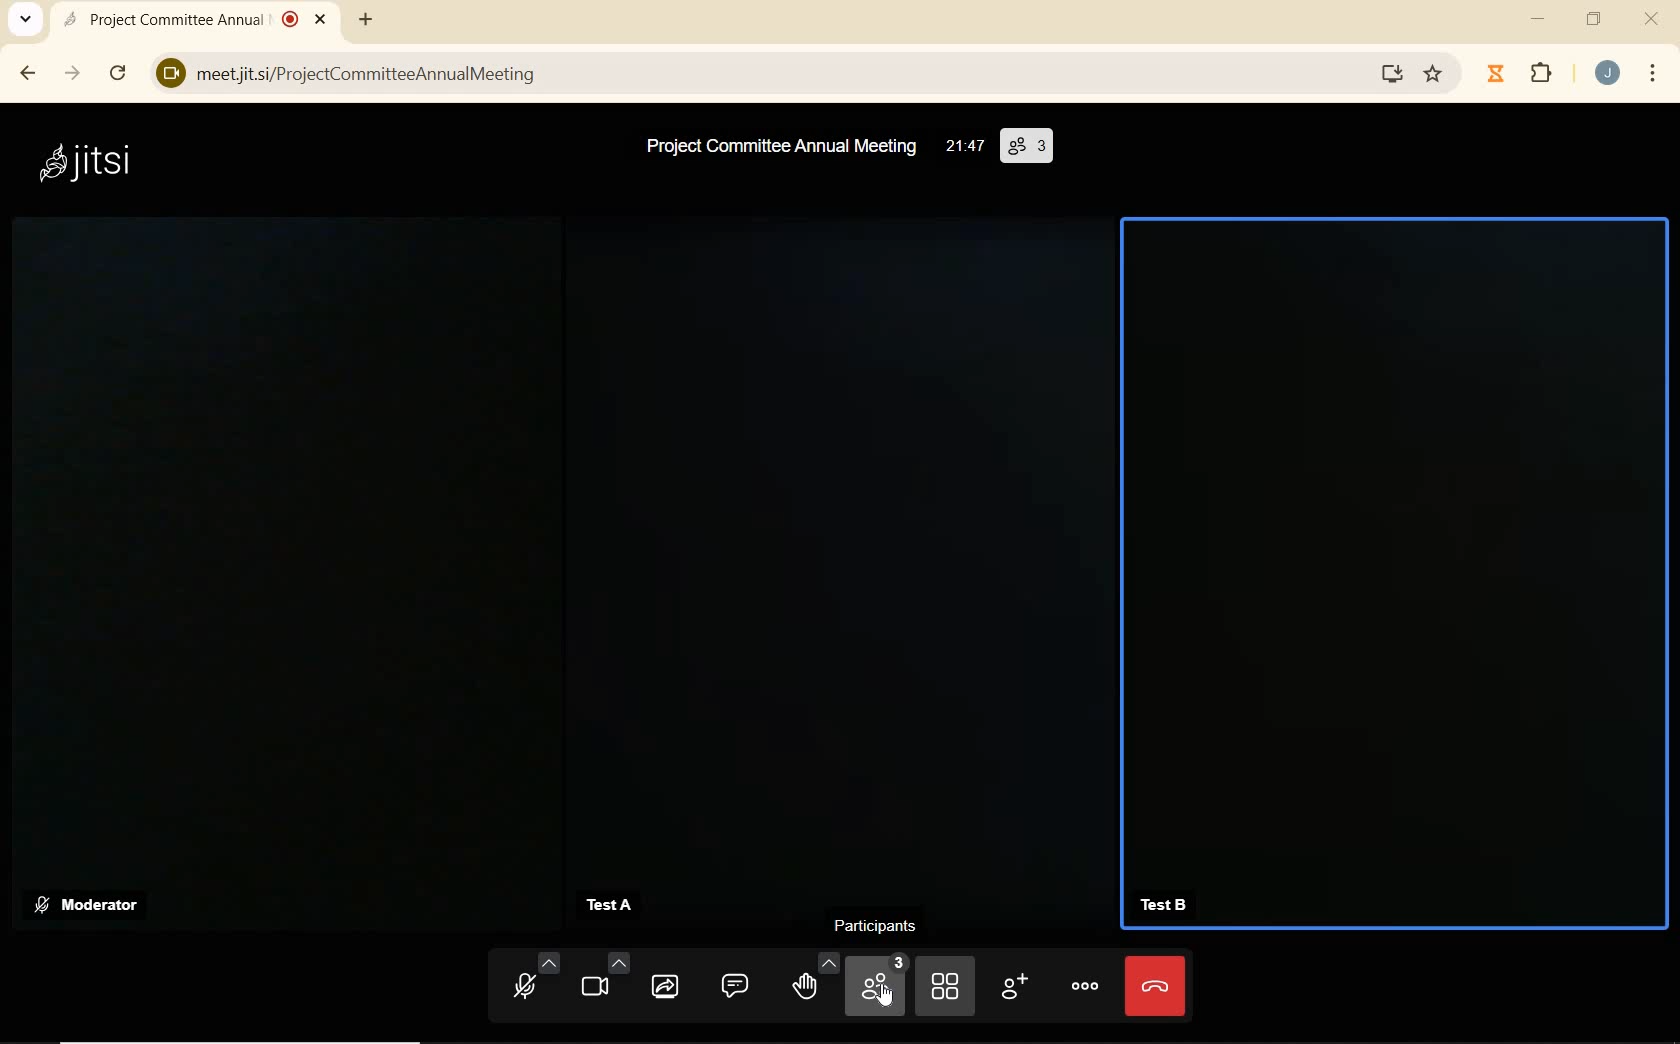 The height and width of the screenshot is (1044, 1680). Describe the element at coordinates (1608, 74) in the screenshot. I see `ACCOUNT` at that location.